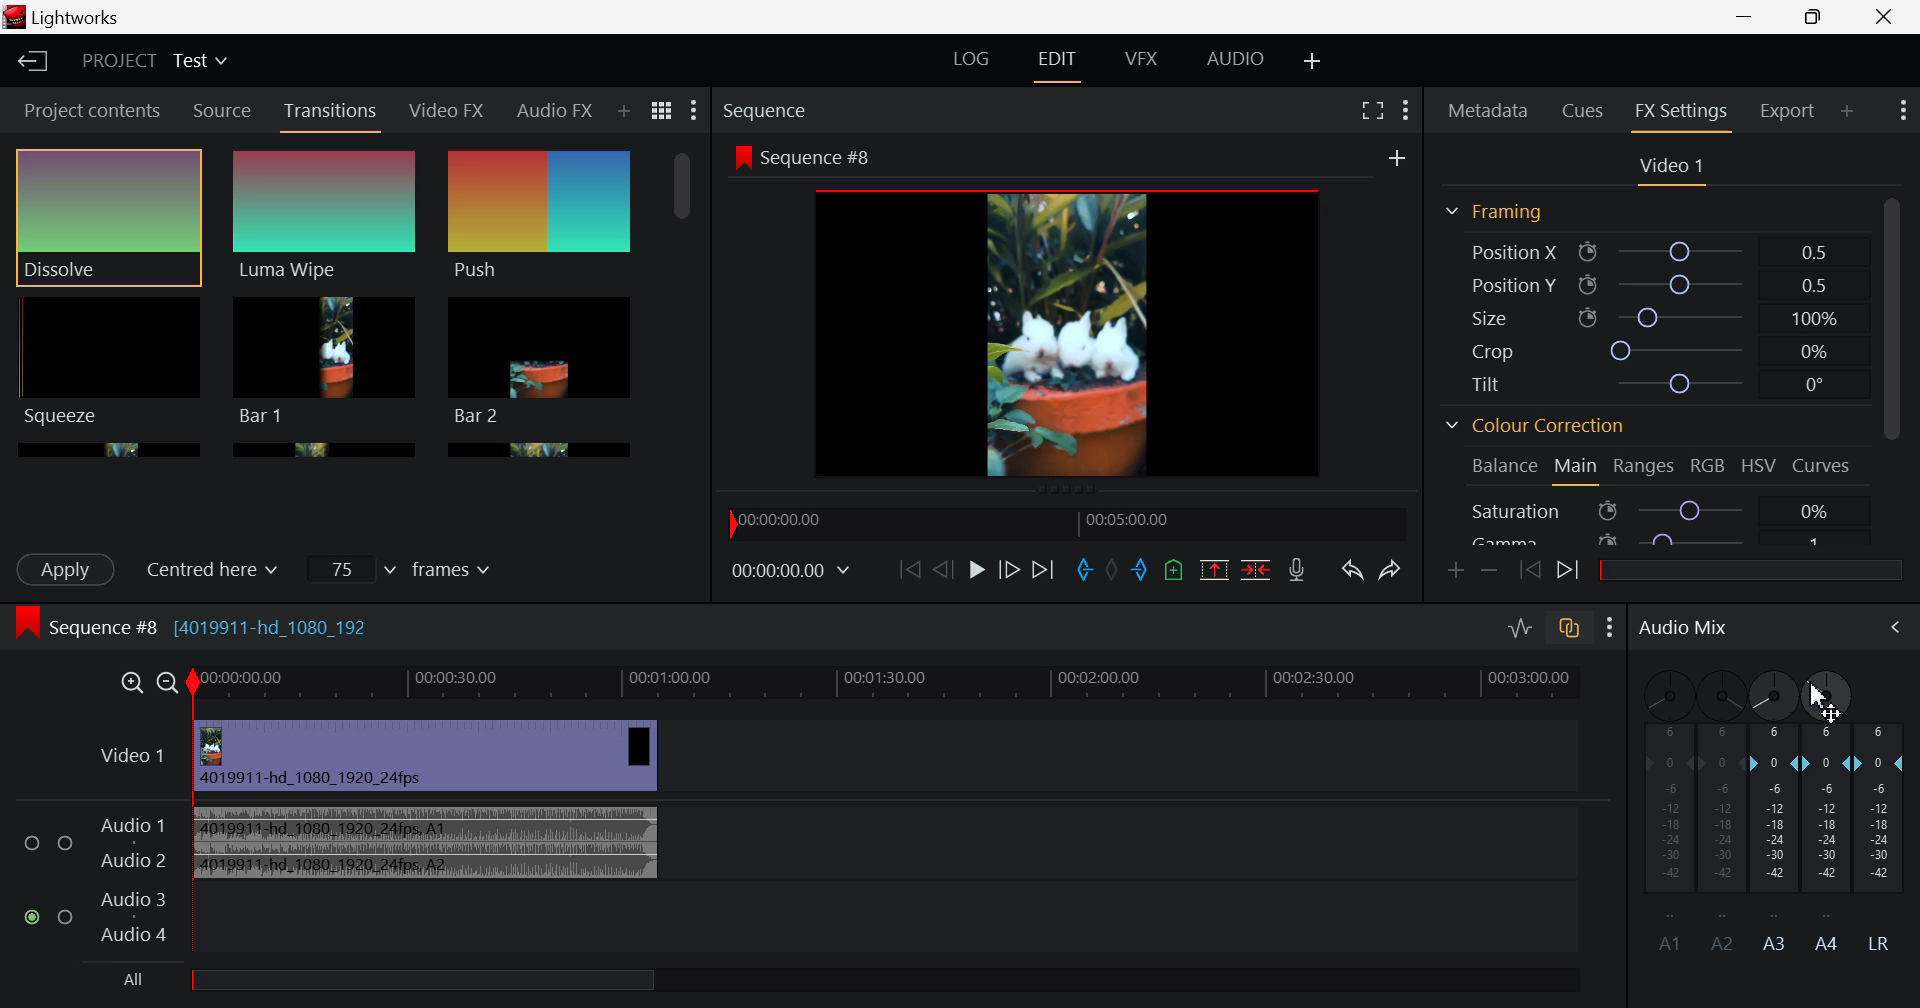  Describe the element at coordinates (1654, 510) in the screenshot. I see `Saturation` at that location.